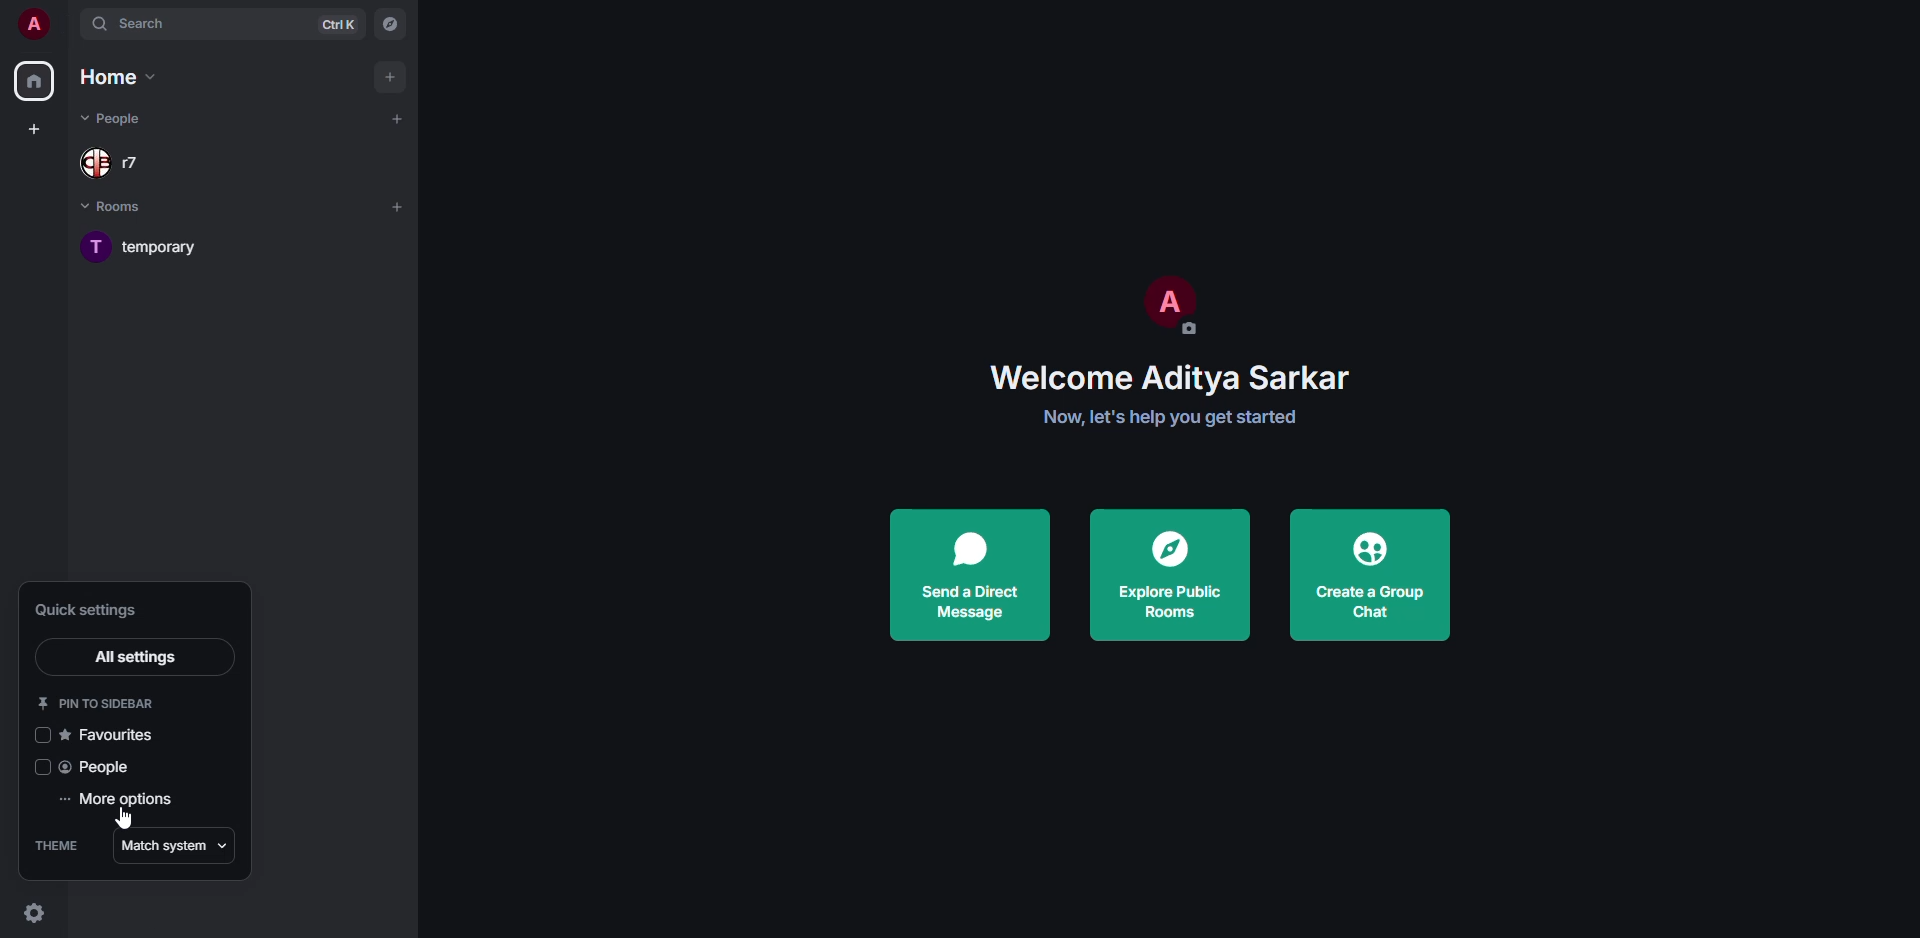  Describe the element at coordinates (1164, 302) in the screenshot. I see `profile pic` at that location.